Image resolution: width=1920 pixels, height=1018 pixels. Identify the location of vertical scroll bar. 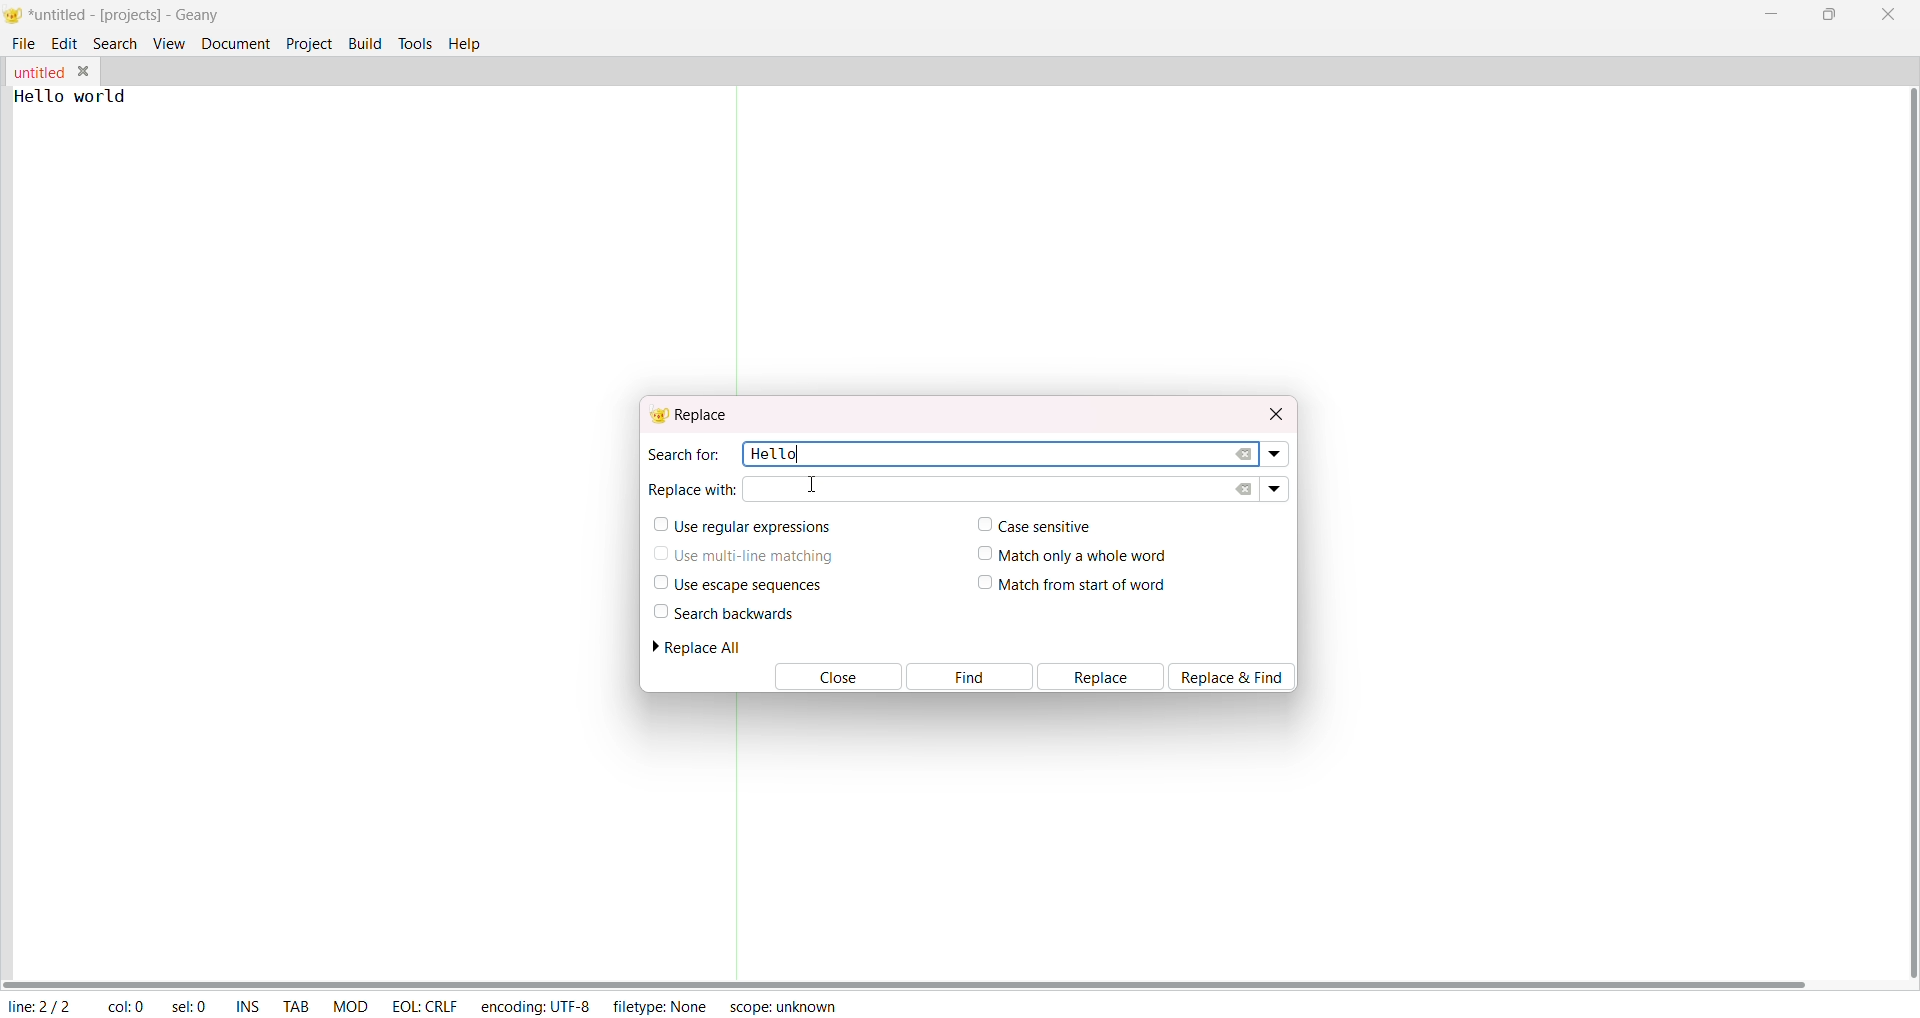
(1906, 533).